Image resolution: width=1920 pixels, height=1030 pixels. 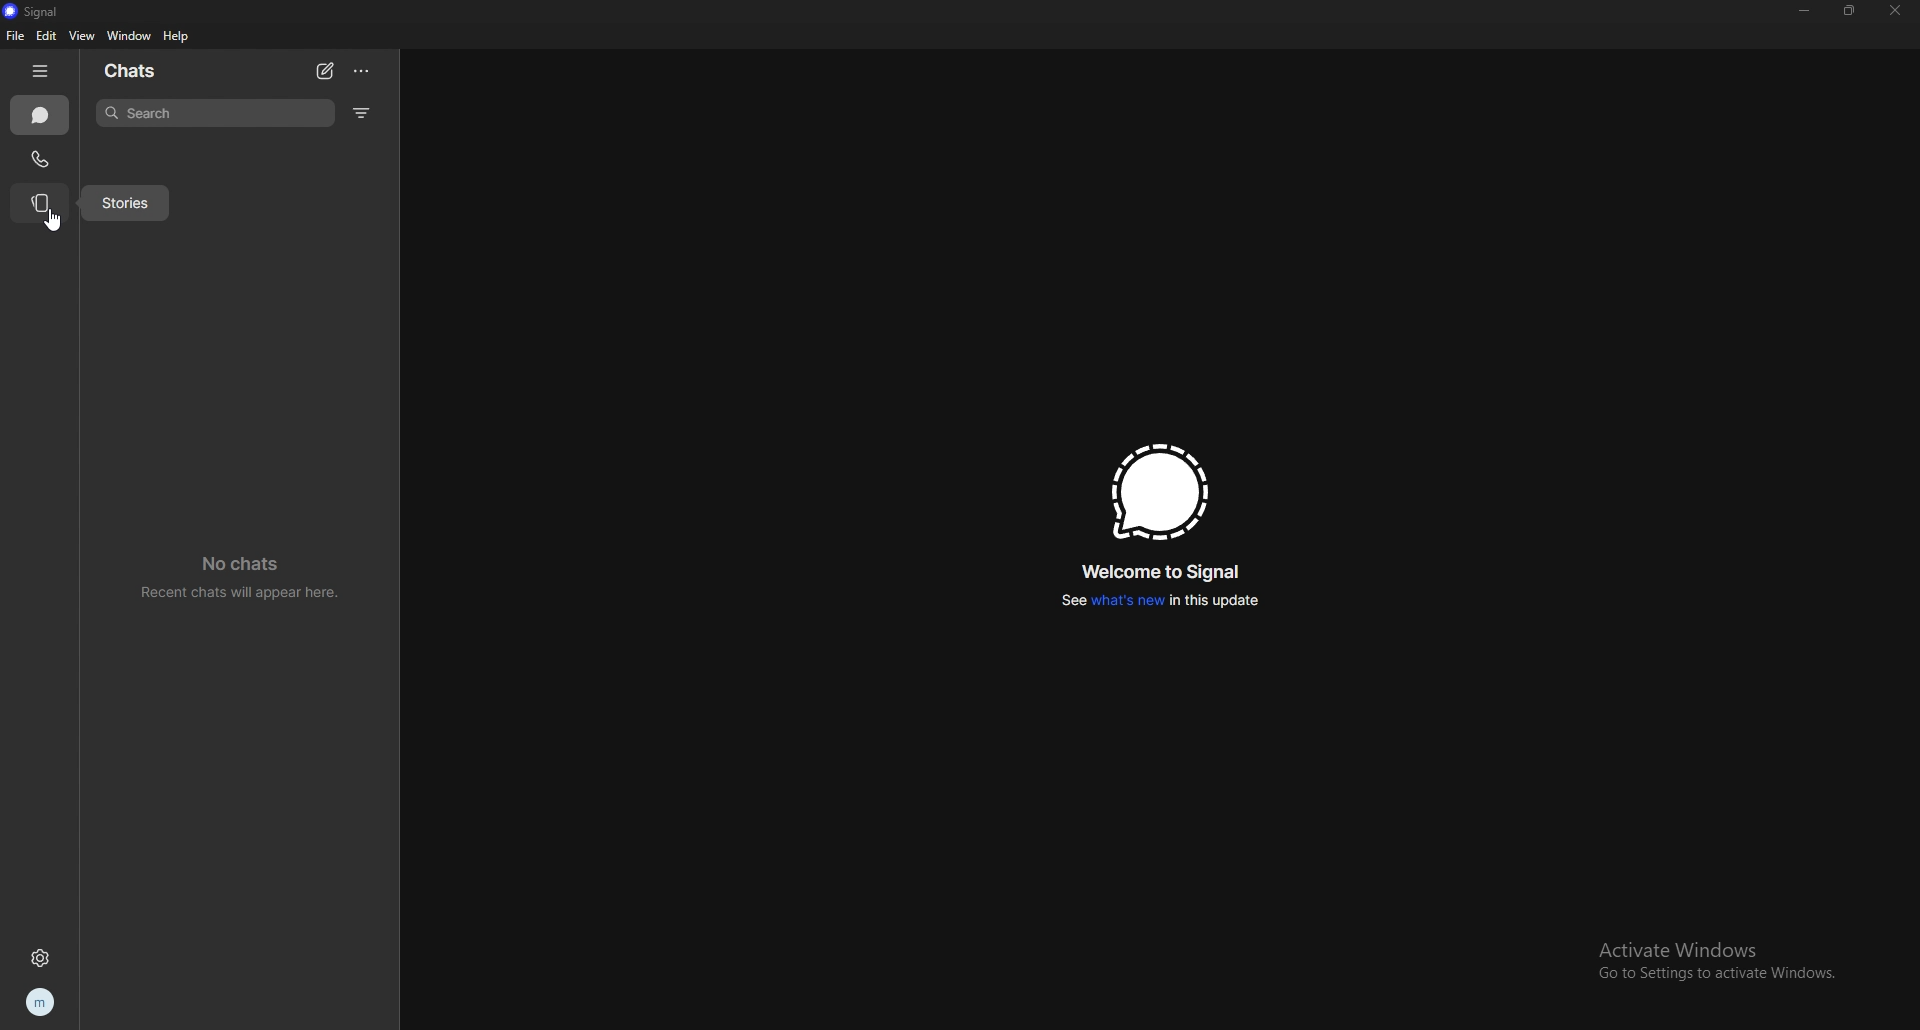 I want to click on see whats new in this update, so click(x=1155, y=603).